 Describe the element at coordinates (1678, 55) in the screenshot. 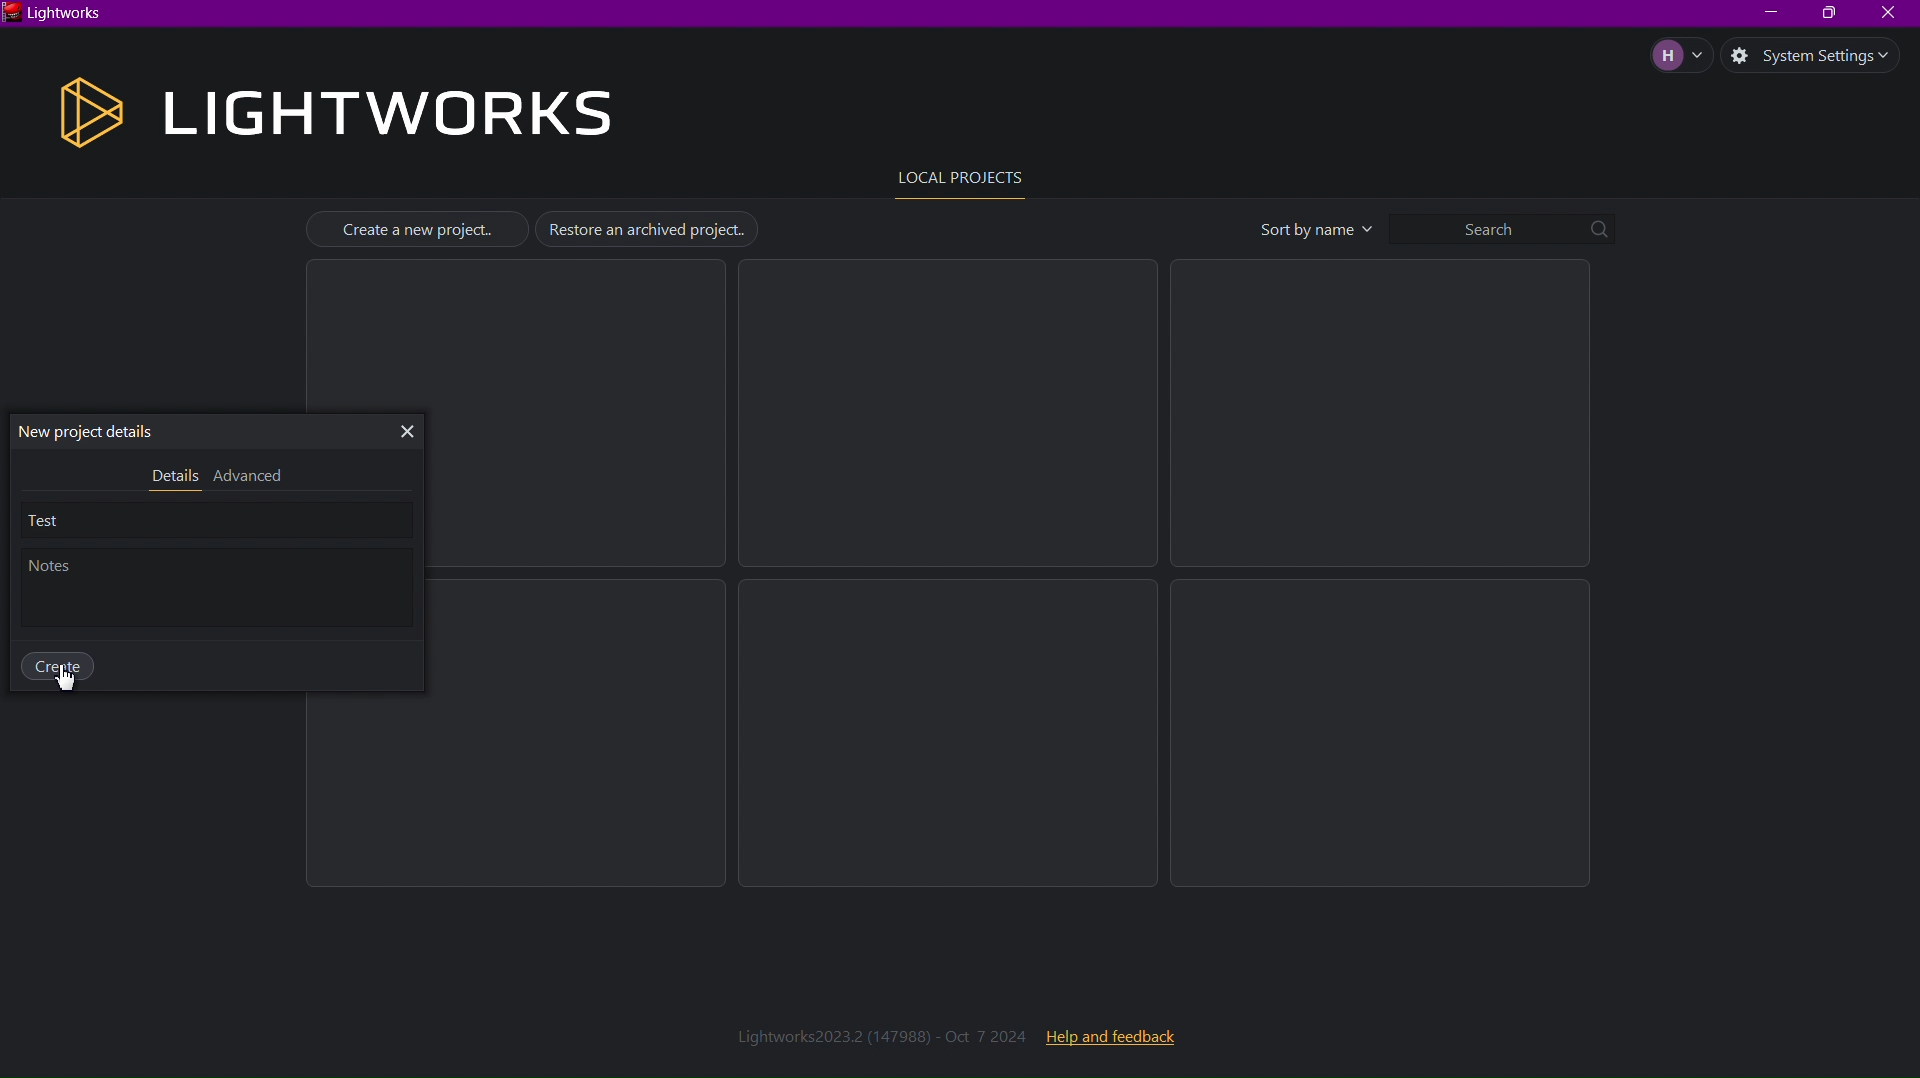

I see `Account` at that location.